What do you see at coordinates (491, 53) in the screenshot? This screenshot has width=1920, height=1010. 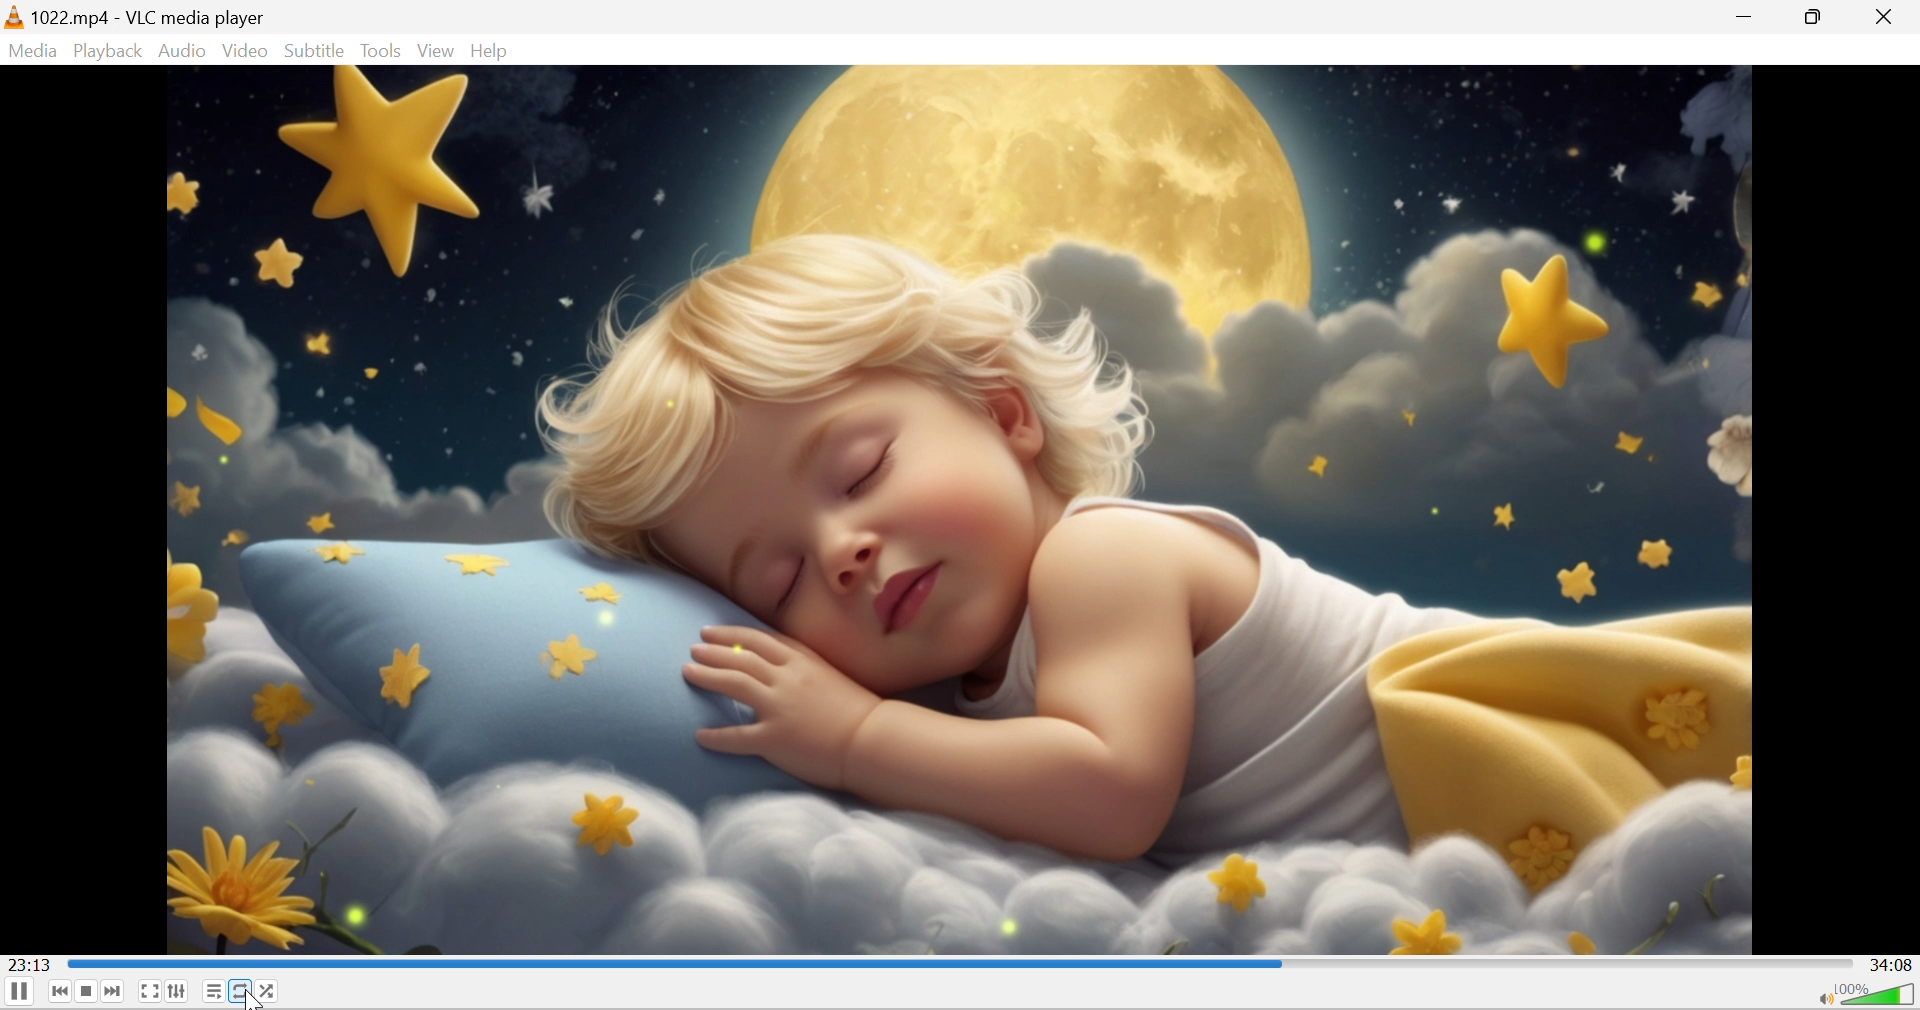 I see `Help` at bounding box center [491, 53].